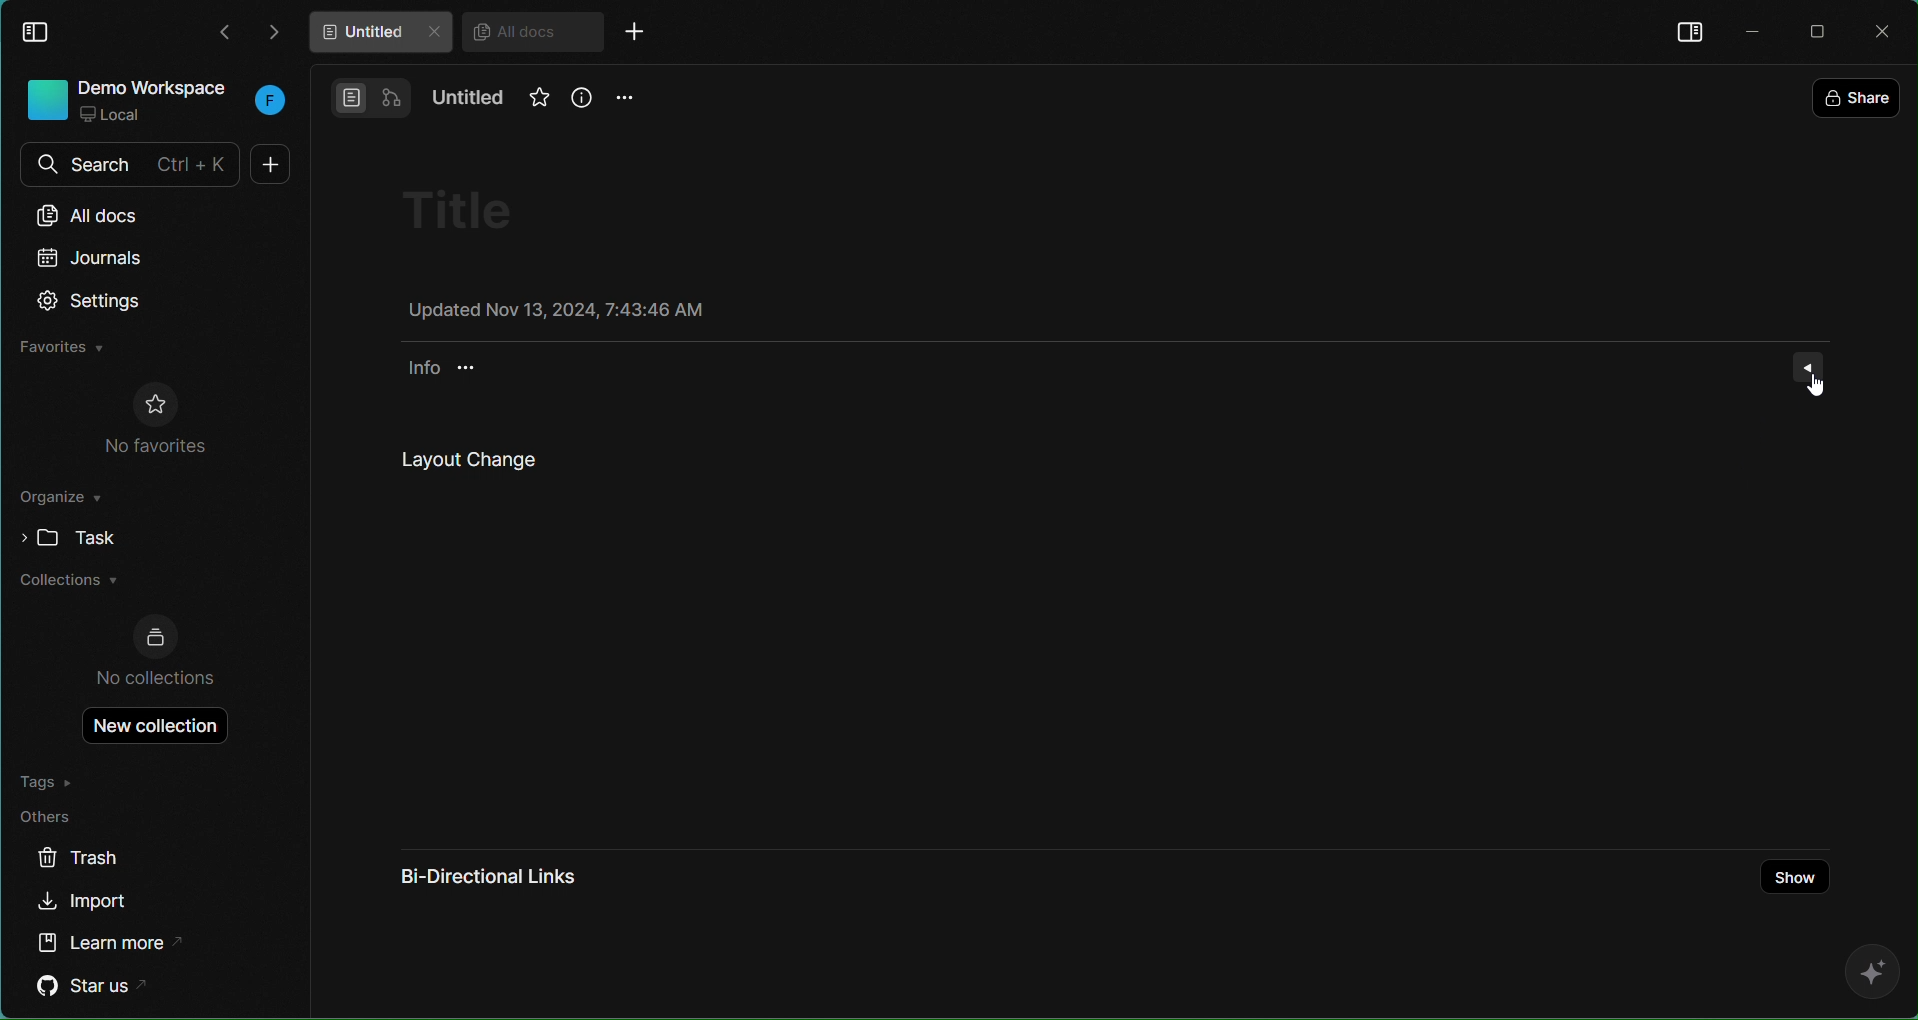 The width and height of the screenshot is (1918, 1020). What do you see at coordinates (97, 986) in the screenshot?
I see `) starus` at bounding box center [97, 986].